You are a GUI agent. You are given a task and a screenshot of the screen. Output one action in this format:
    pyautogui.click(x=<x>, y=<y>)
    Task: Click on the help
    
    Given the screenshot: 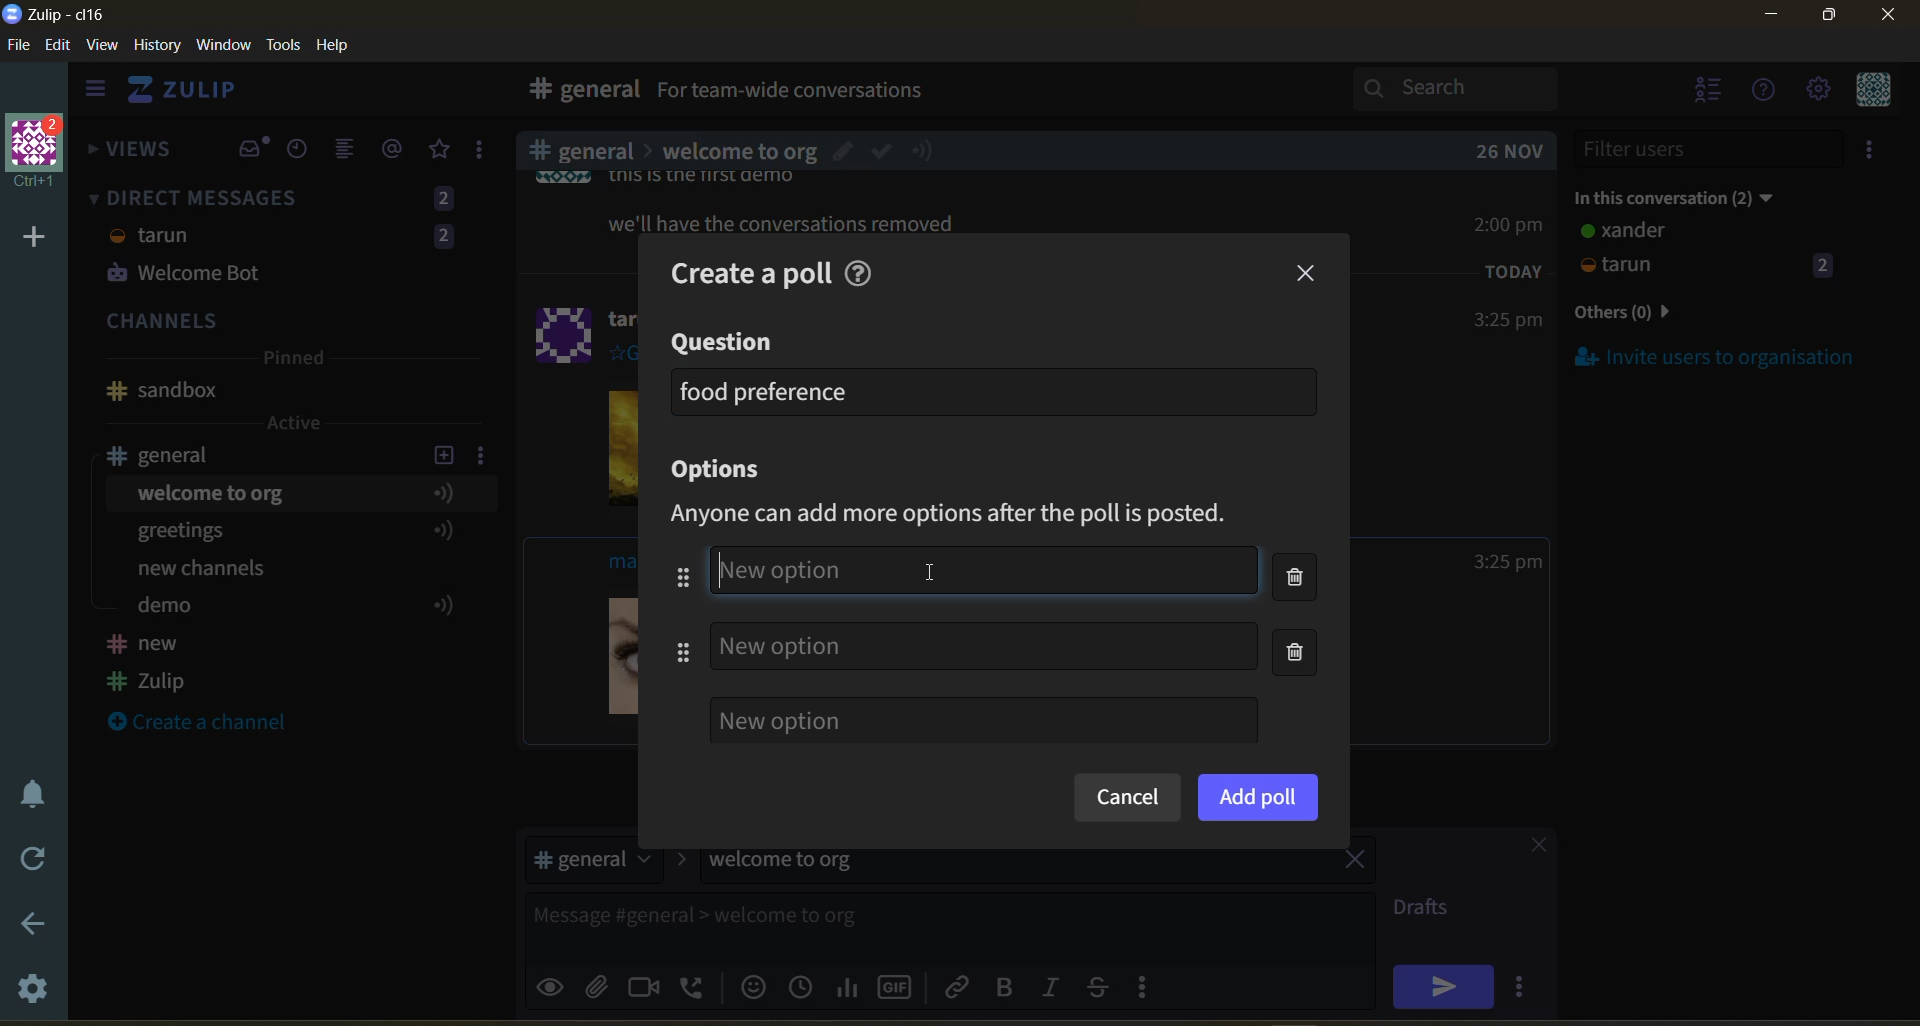 What is the action you would take?
    pyautogui.click(x=1162, y=94)
    